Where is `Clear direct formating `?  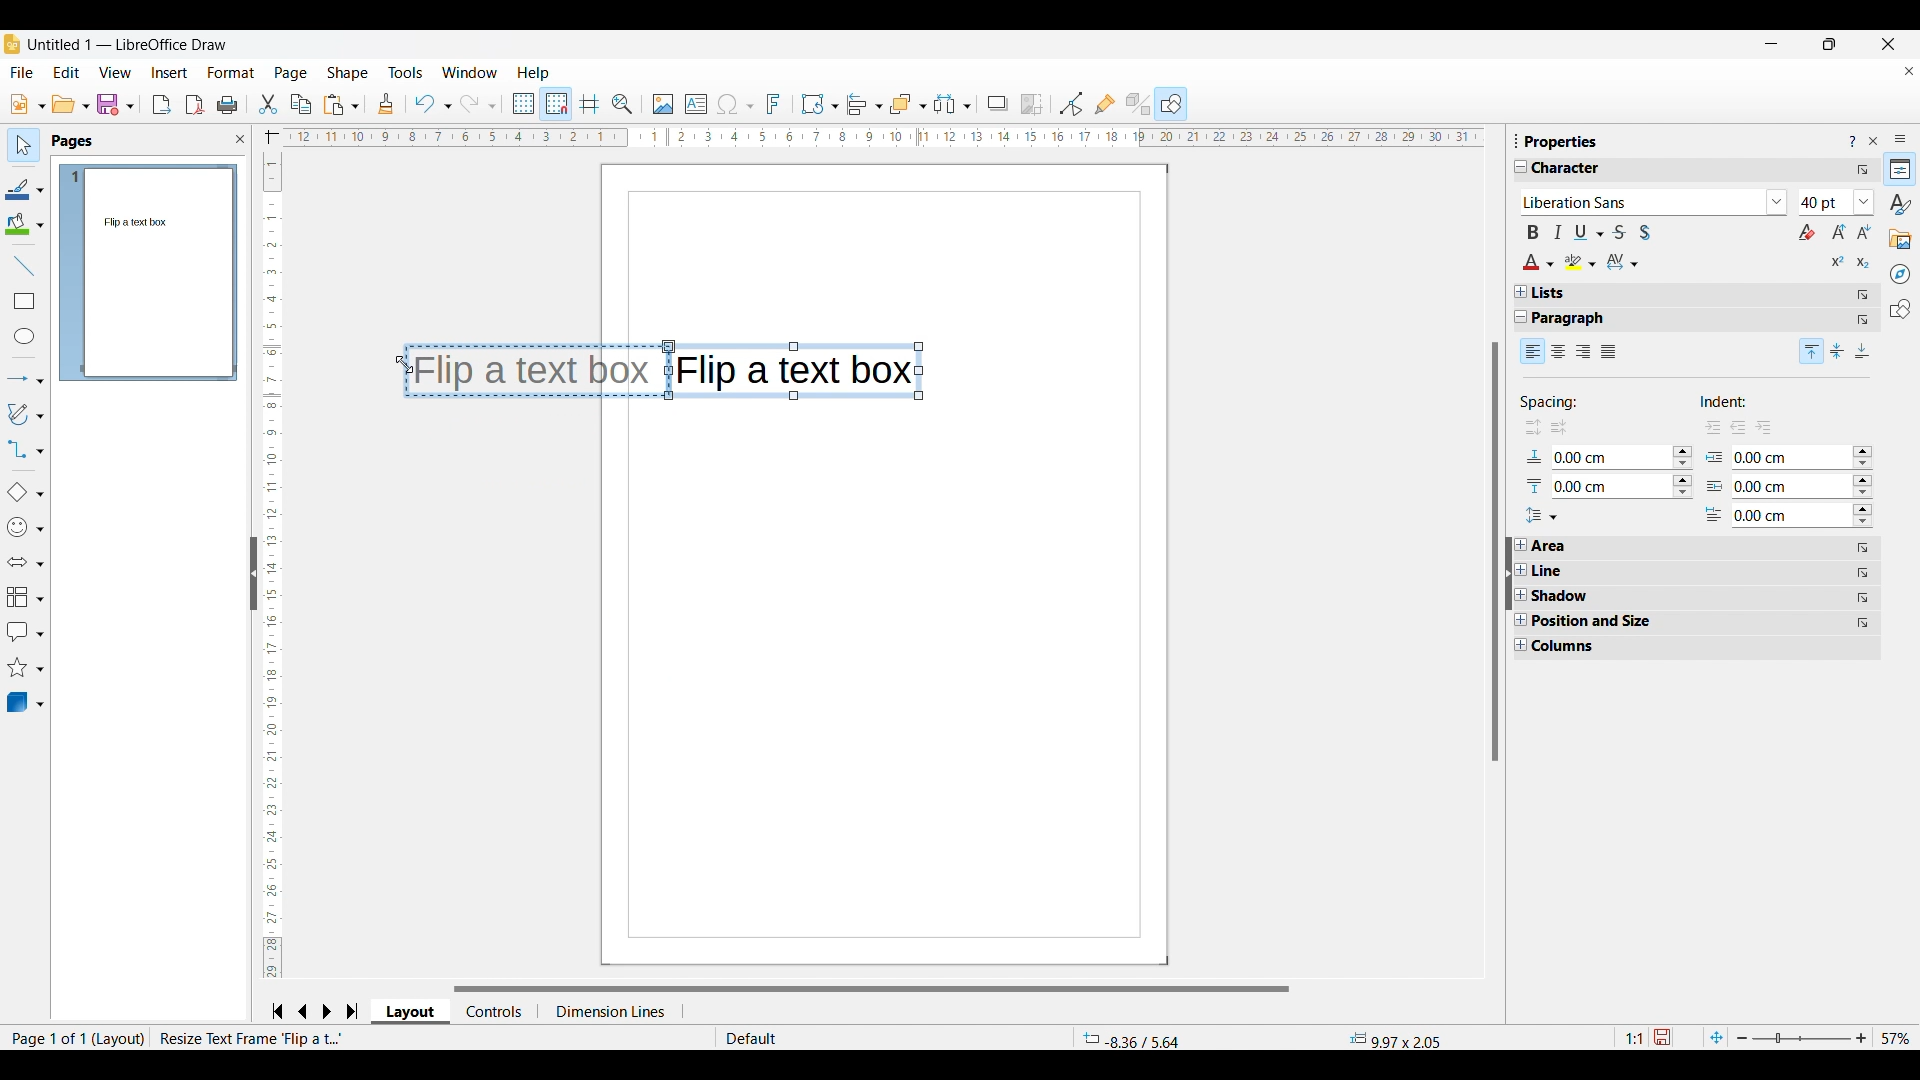
Clear direct formating  is located at coordinates (1807, 232).